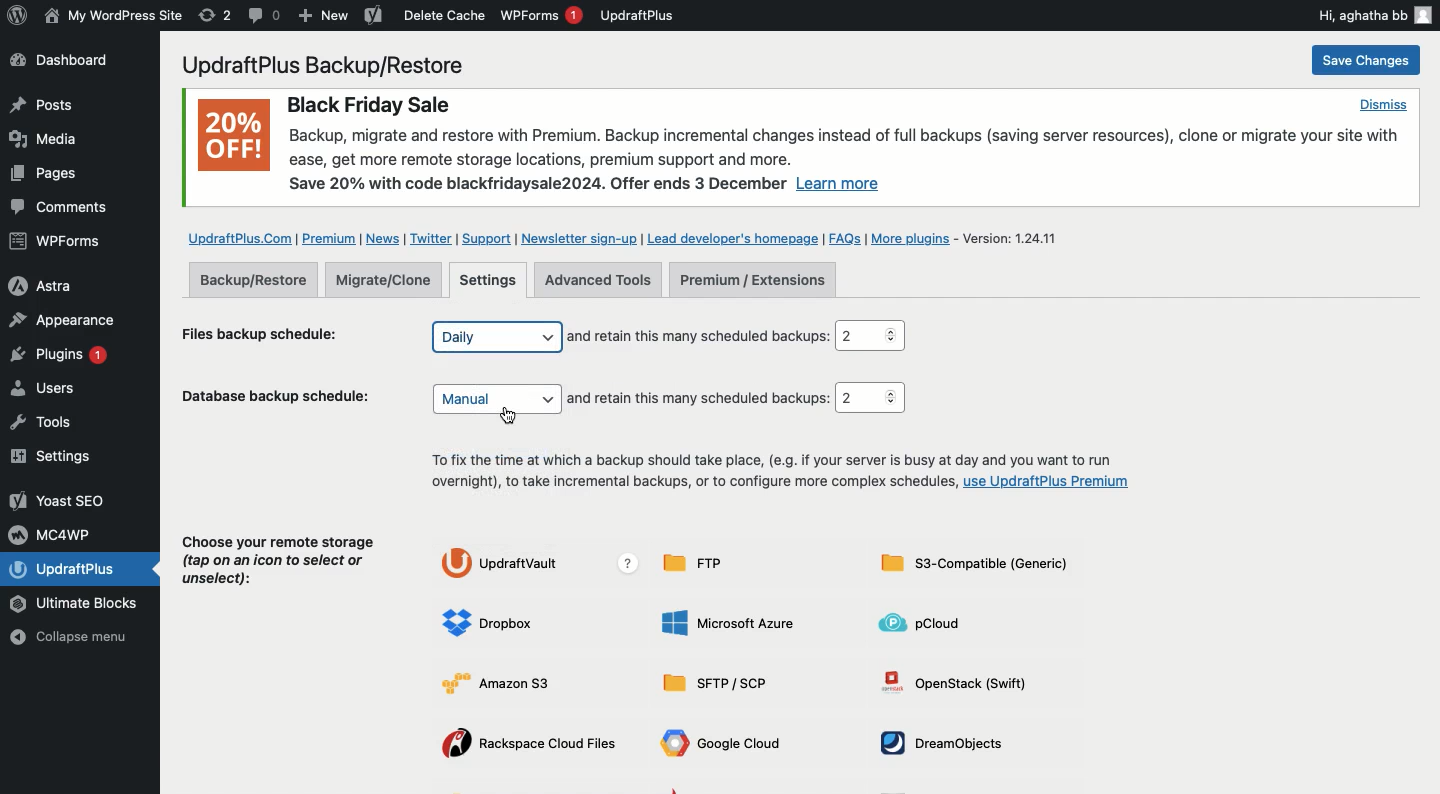 Image resolution: width=1440 pixels, height=794 pixels. What do you see at coordinates (776, 473) in the screenshot?
I see `To fix the time at which a backup should take place, (e.g. if your server is busy at day and you want to run
overnight), to take incremental backups, or to configure more complex schedules, use UpdraftPlus Premium` at bounding box center [776, 473].